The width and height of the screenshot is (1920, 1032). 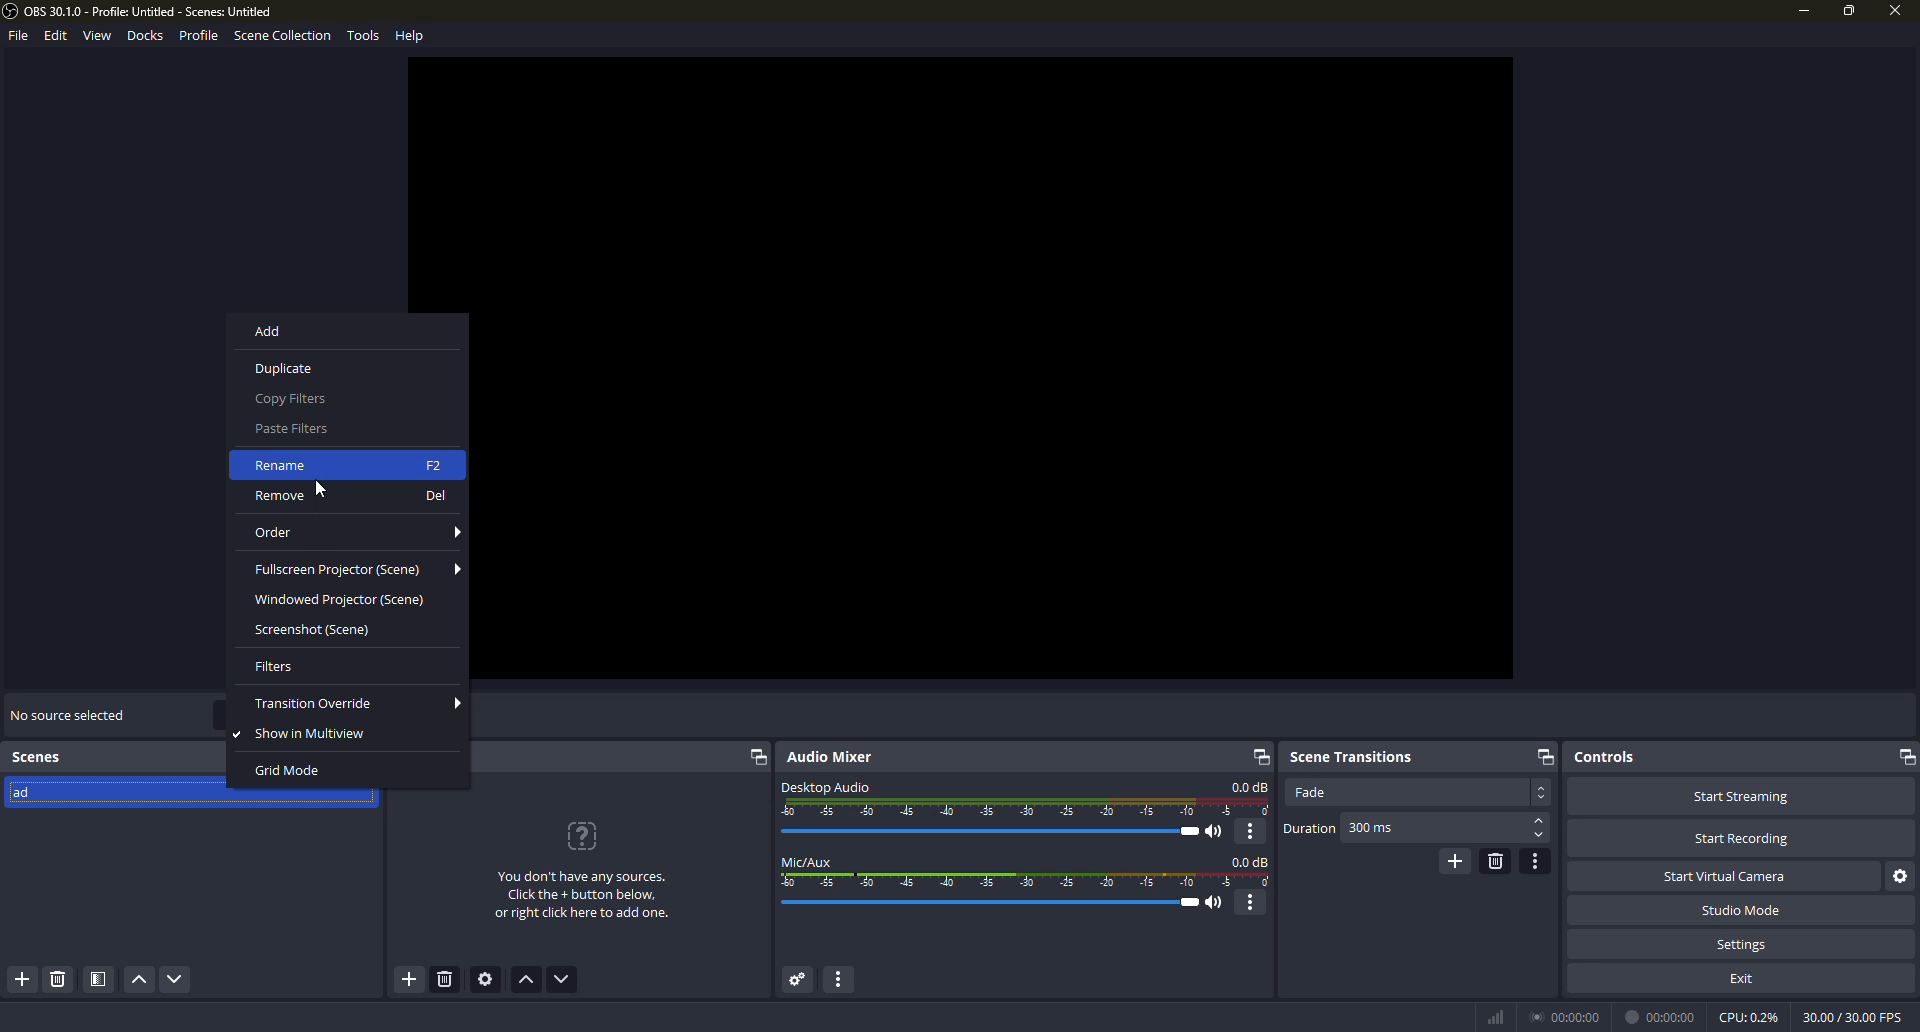 What do you see at coordinates (341, 773) in the screenshot?
I see `Grid Mode` at bounding box center [341, 773].